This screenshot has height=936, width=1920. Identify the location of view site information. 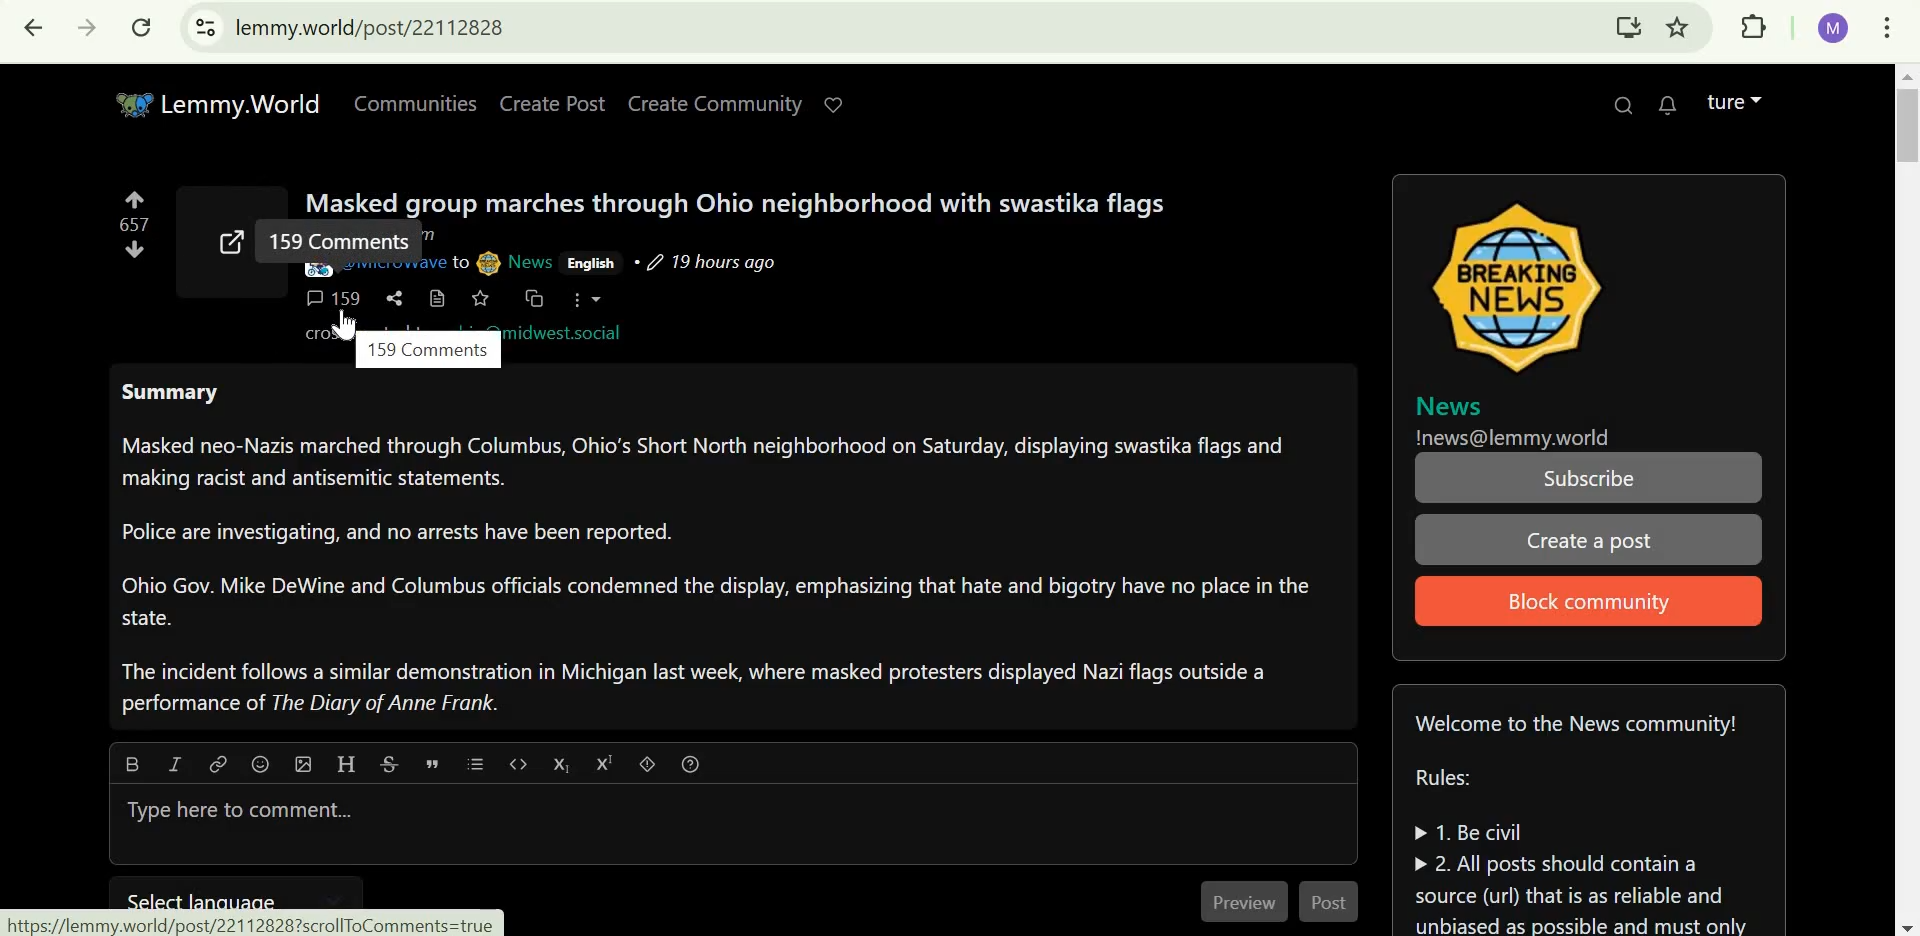
(205, 27).